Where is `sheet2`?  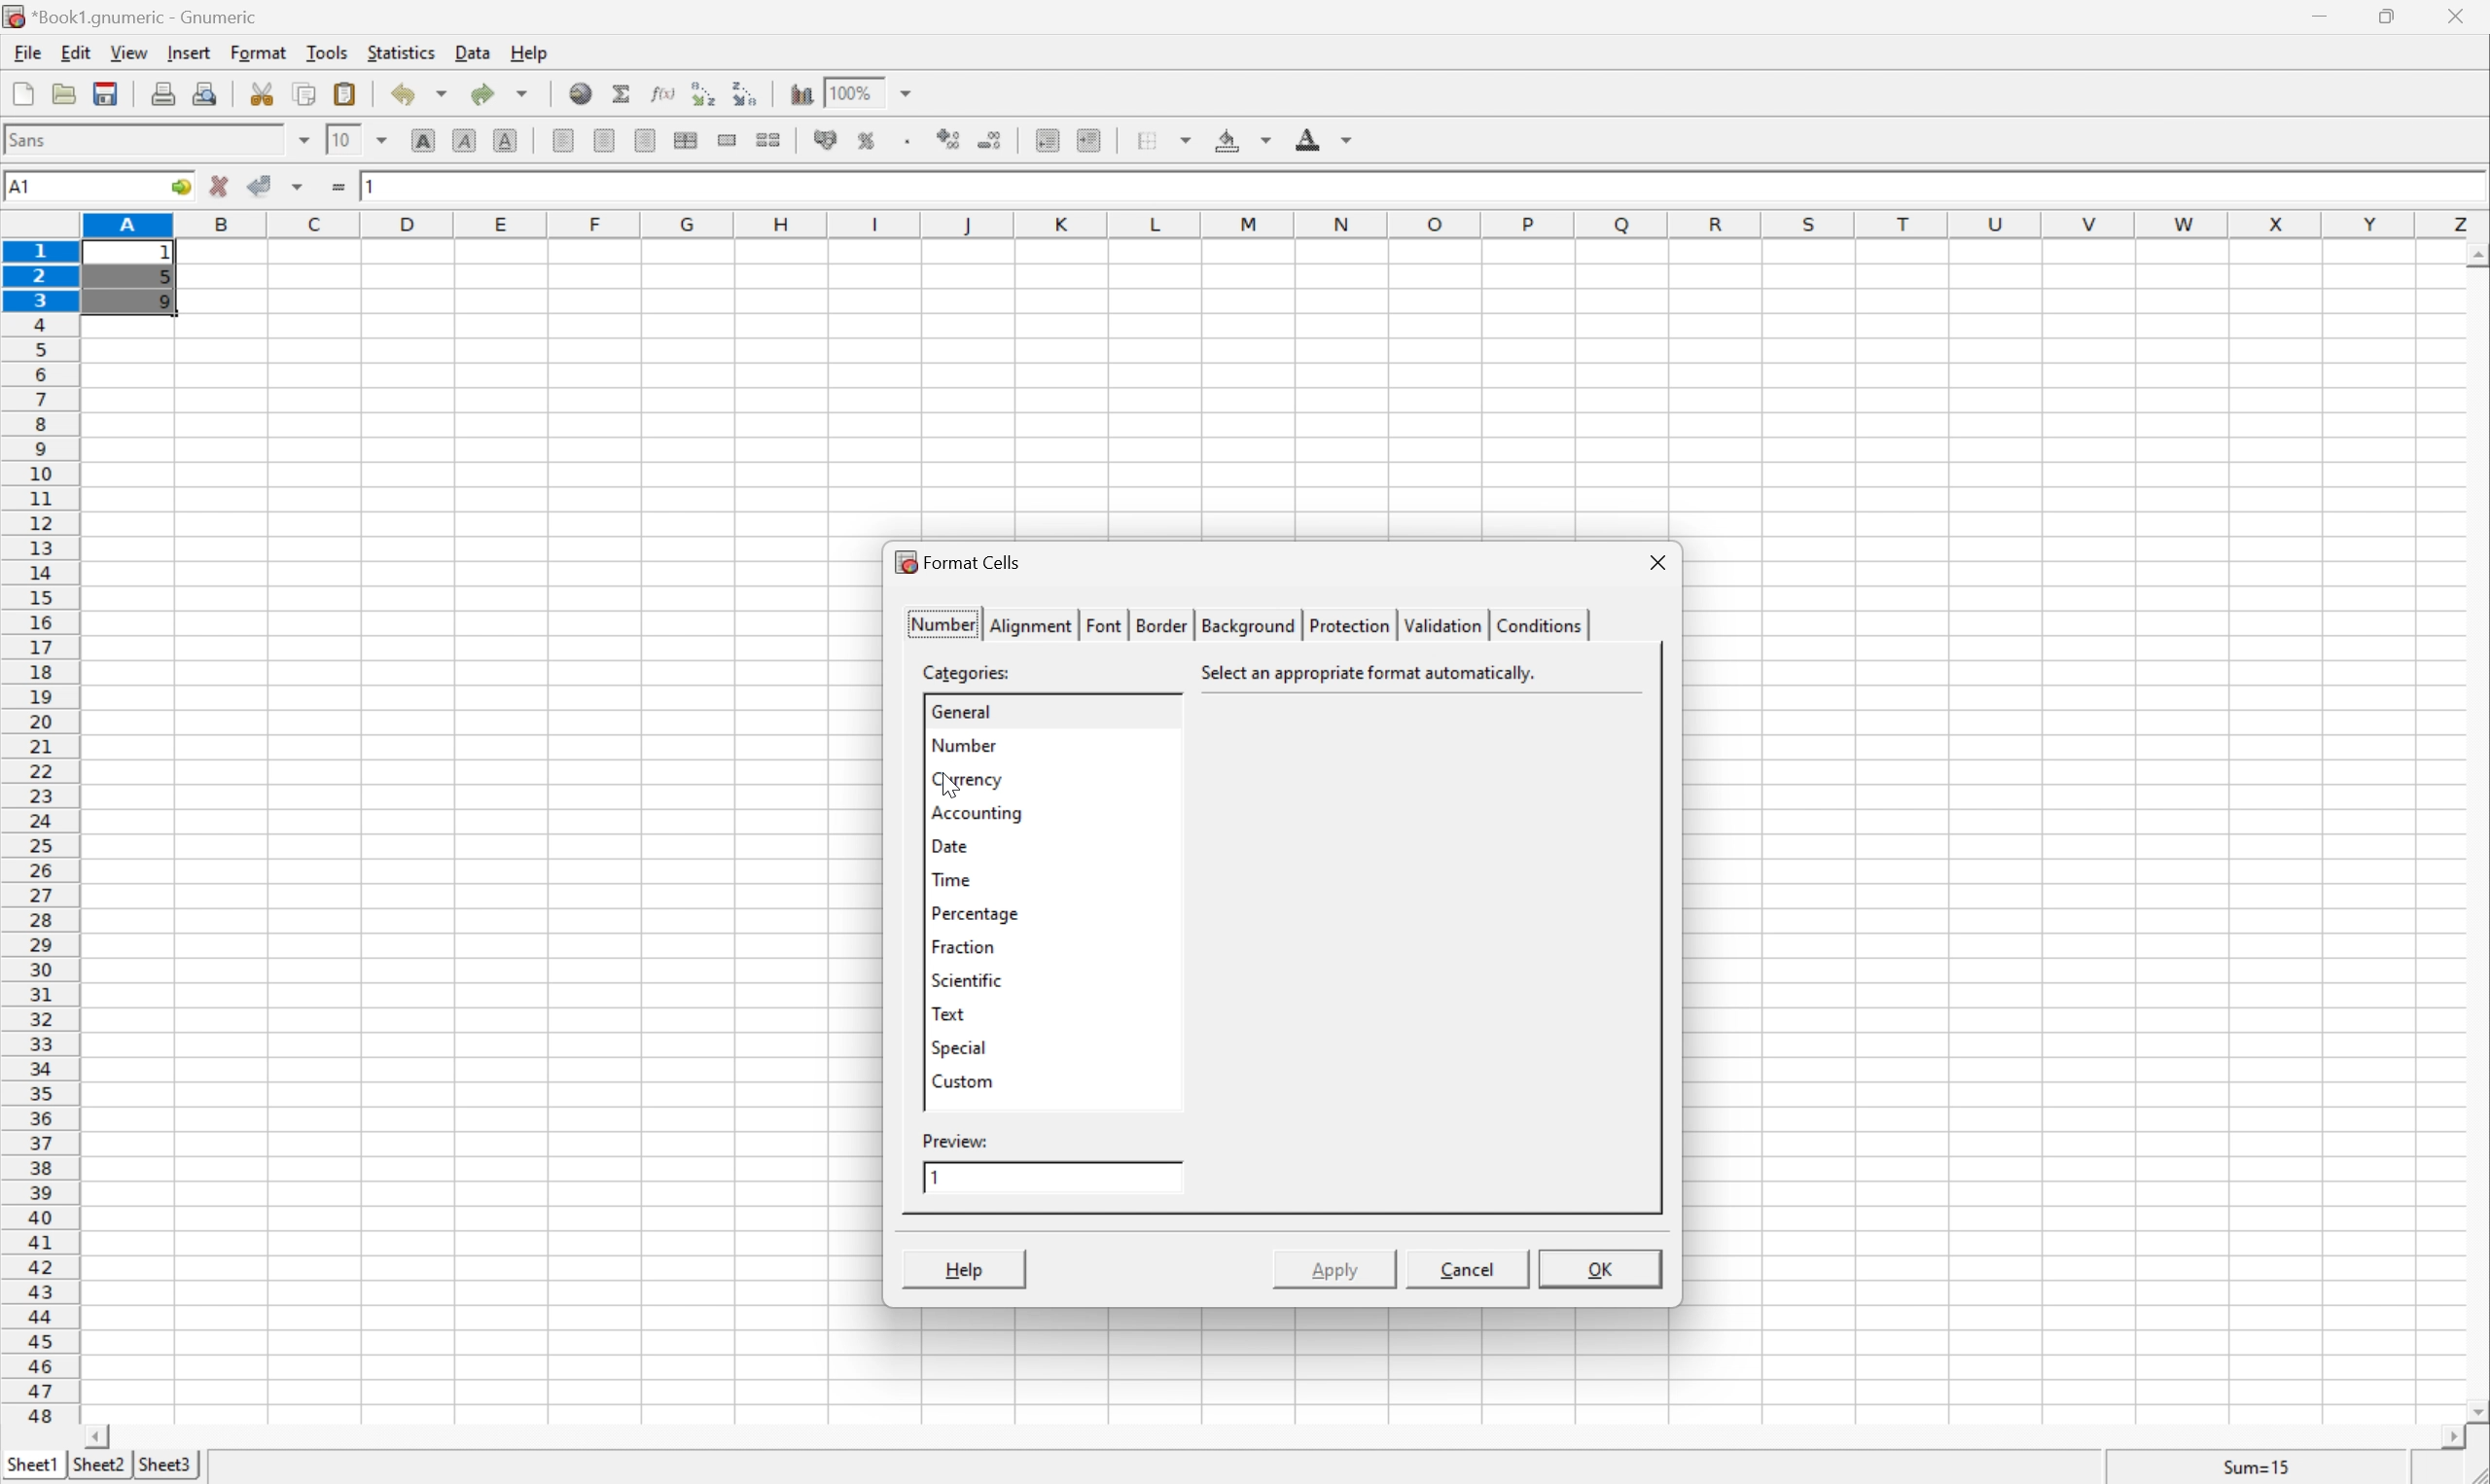 sheet2 is located at coordinates (98, 1470).